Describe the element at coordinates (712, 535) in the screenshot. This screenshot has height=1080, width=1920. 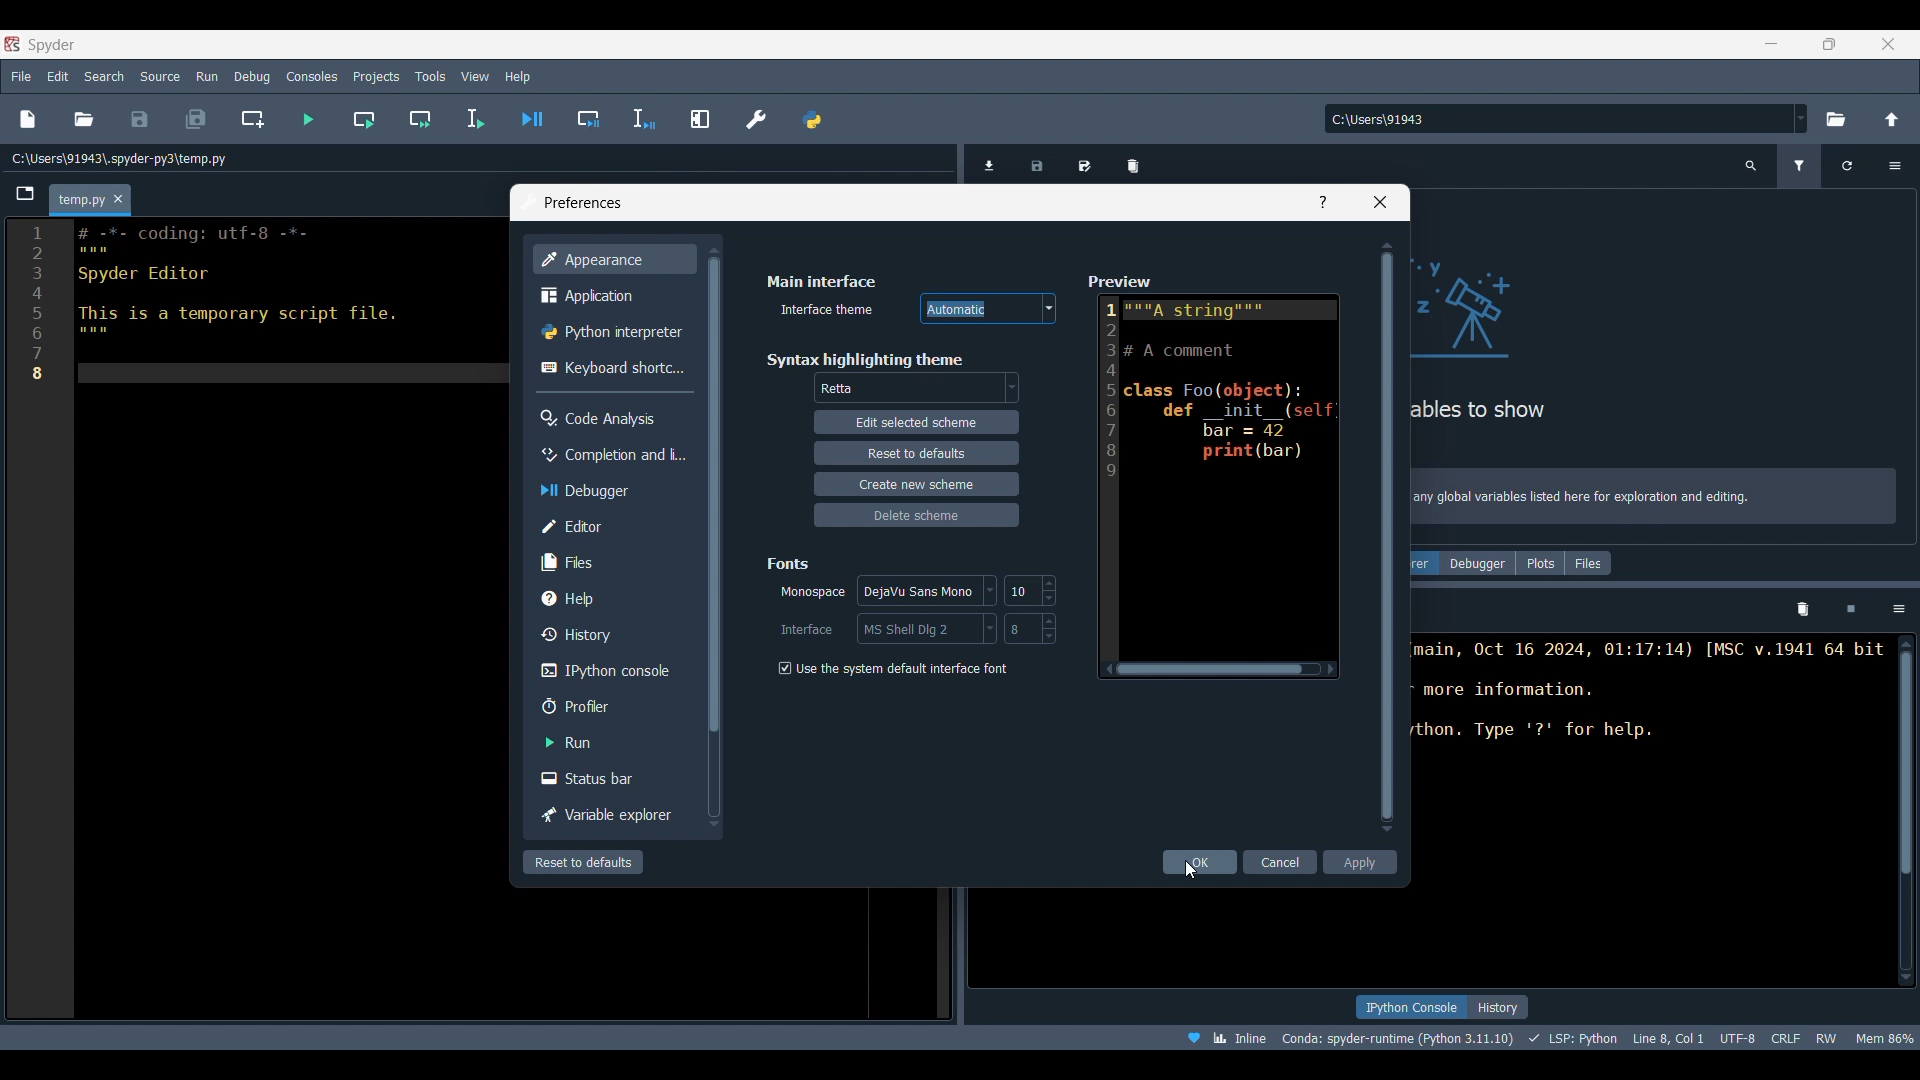
I see `Vertical slide bar` at that location.